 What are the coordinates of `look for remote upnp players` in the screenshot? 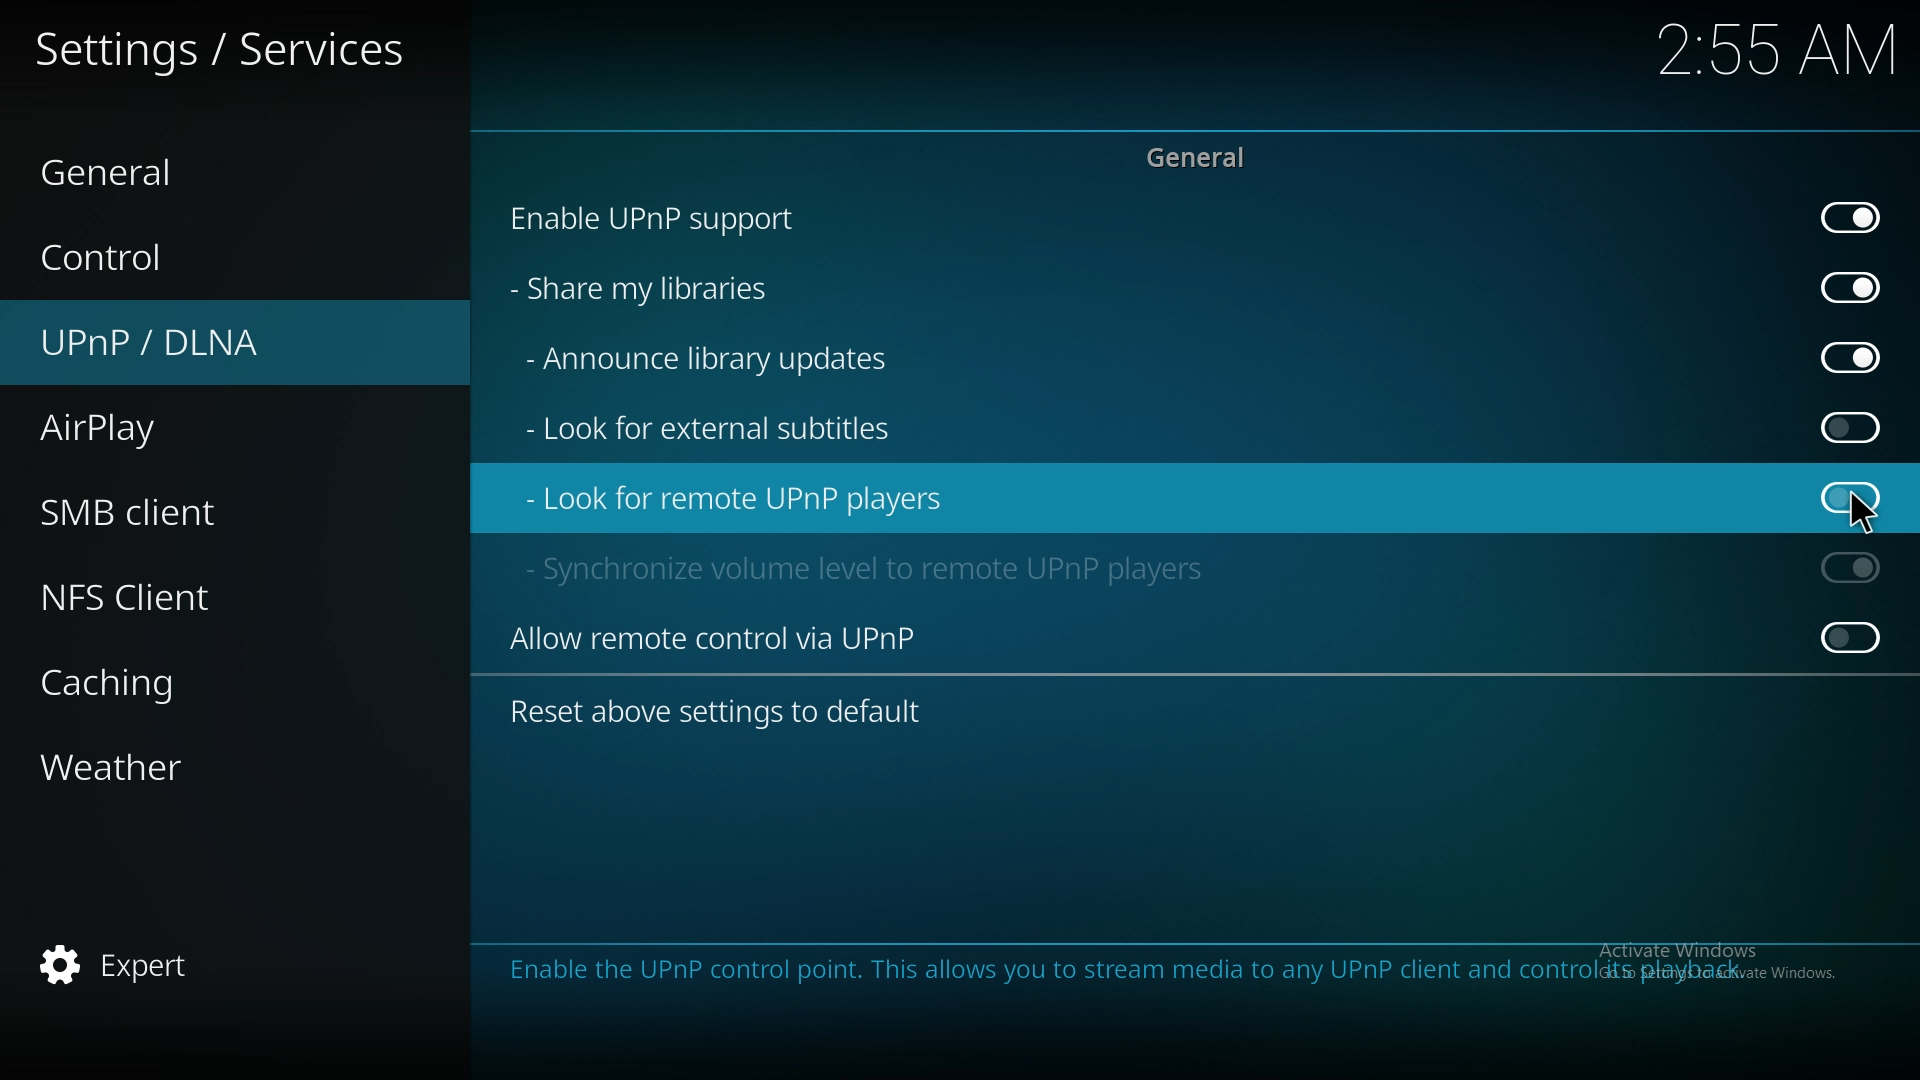 It's located at (739, 496).